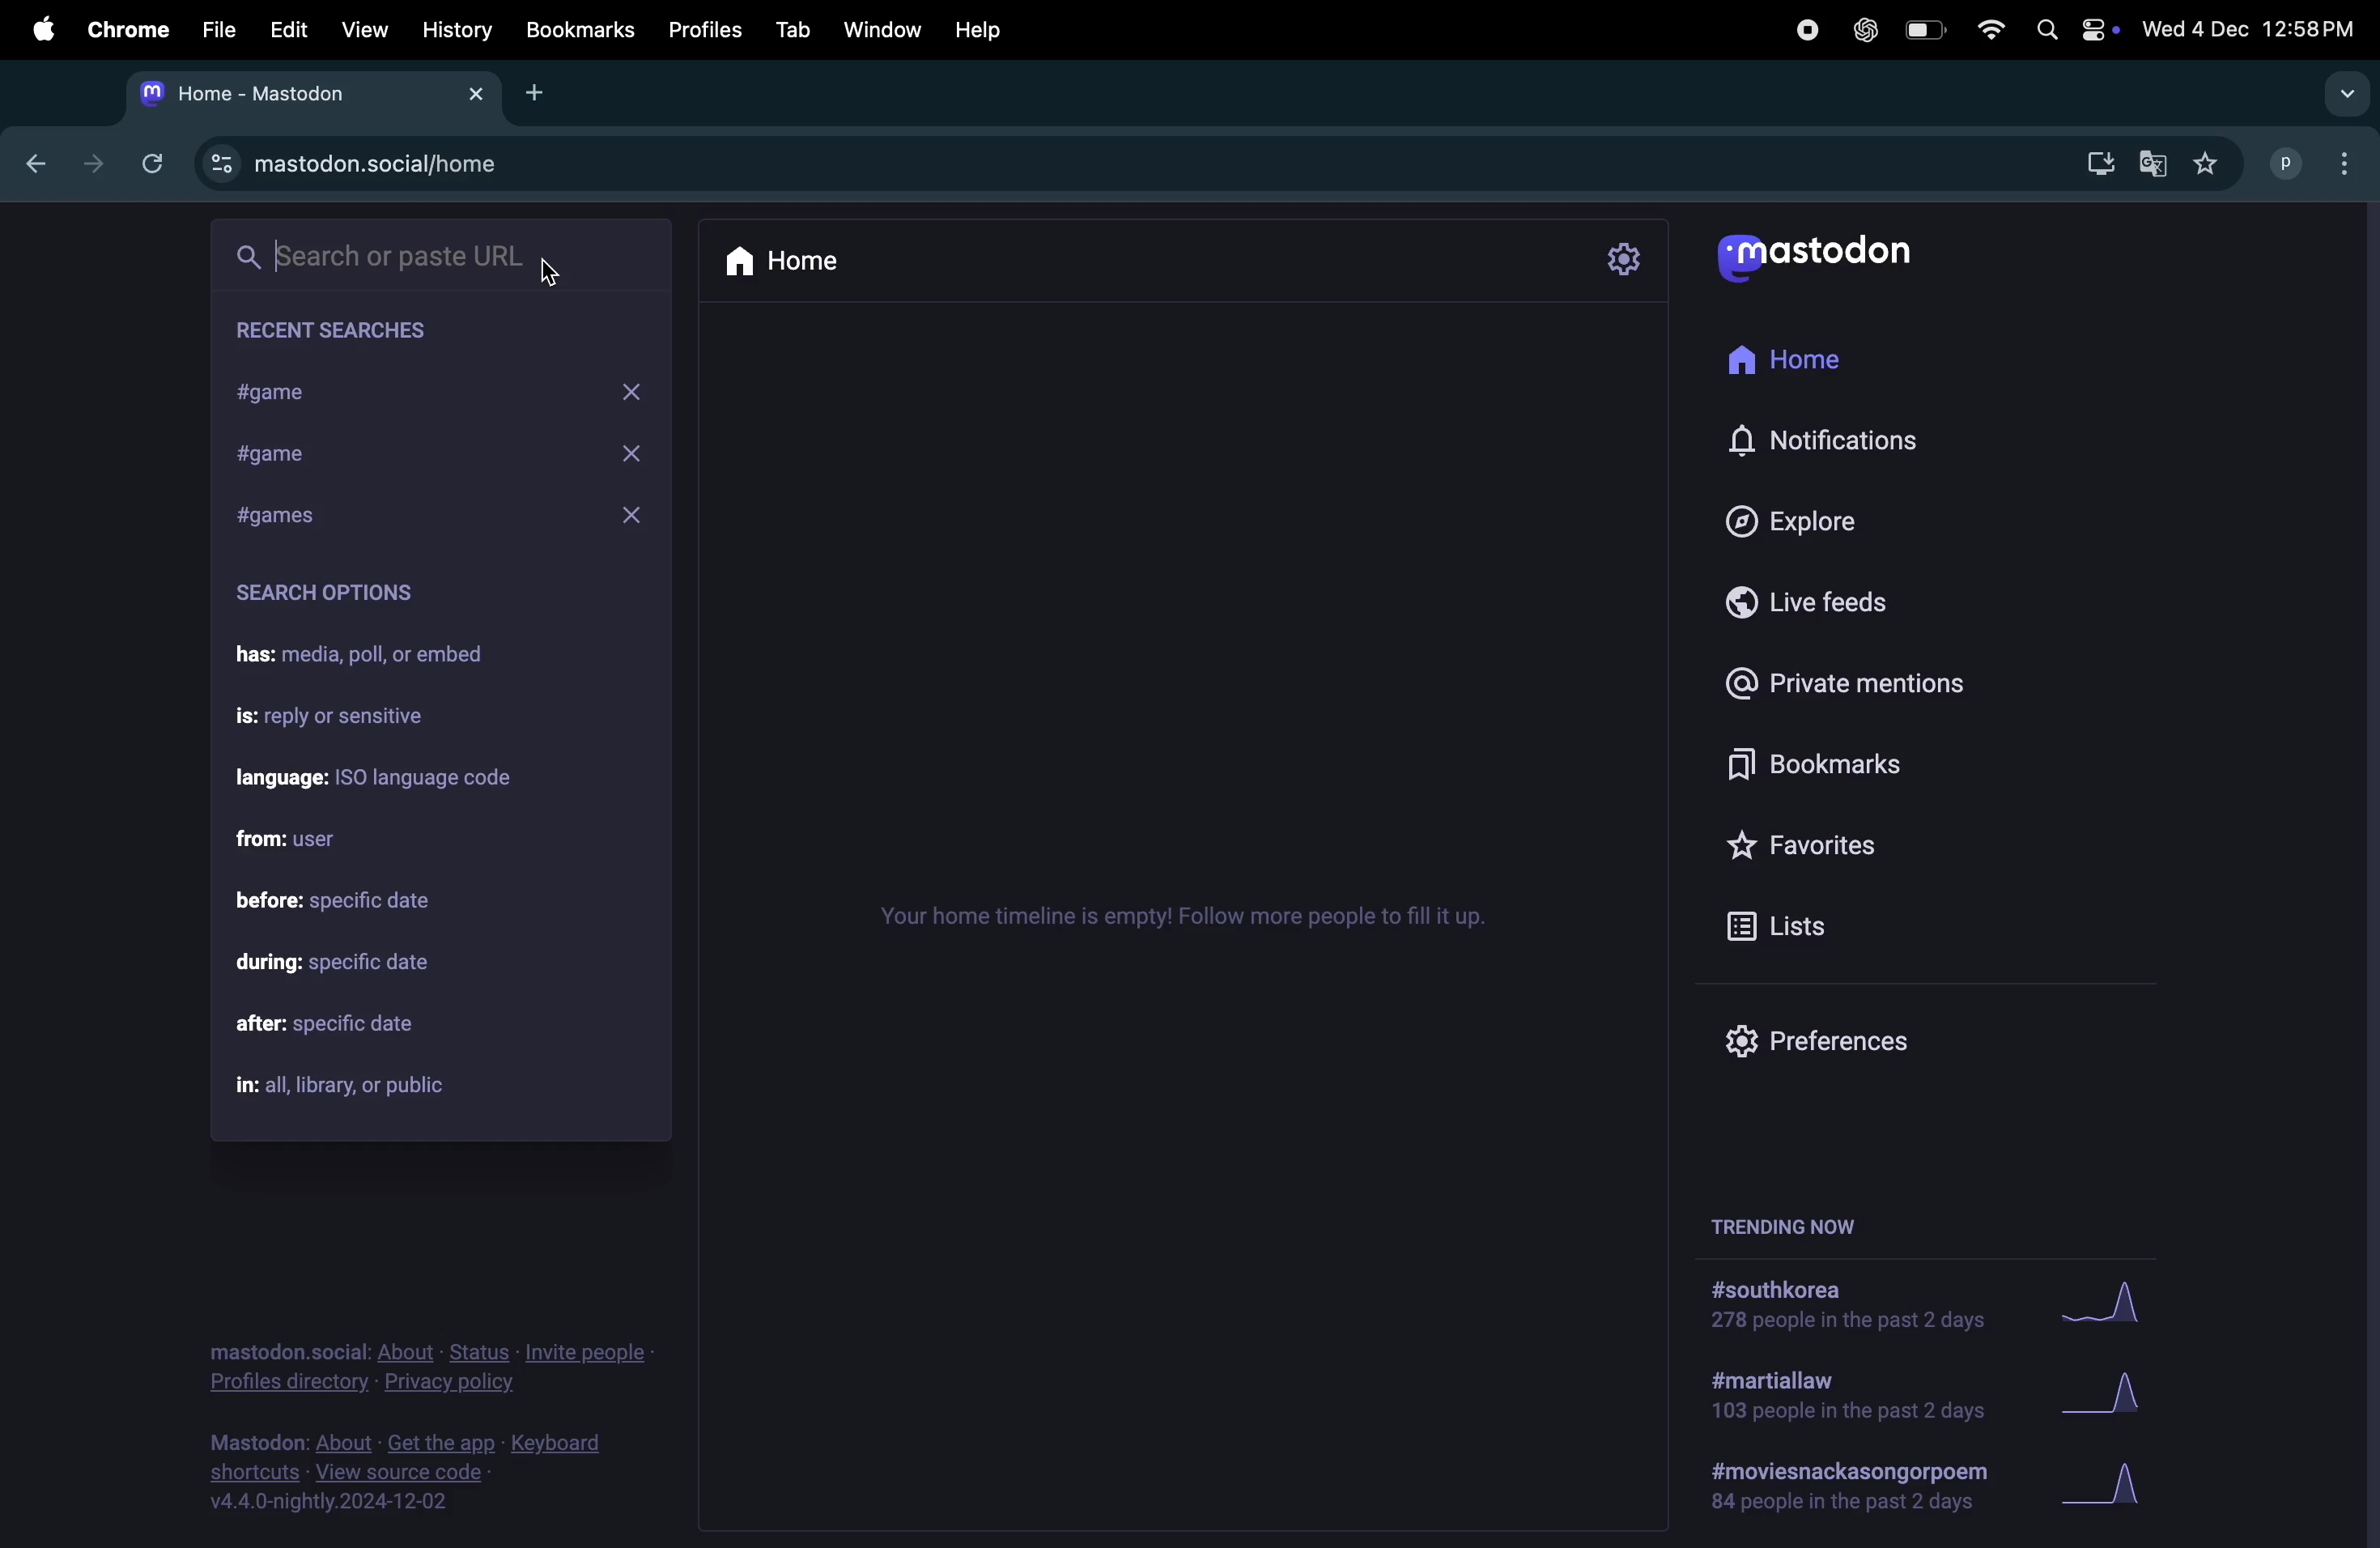 This screenshot has width=2380, height=1548. Describe the element at coordinates (1628, 257) in the screenshot. I see `setting` at that location.